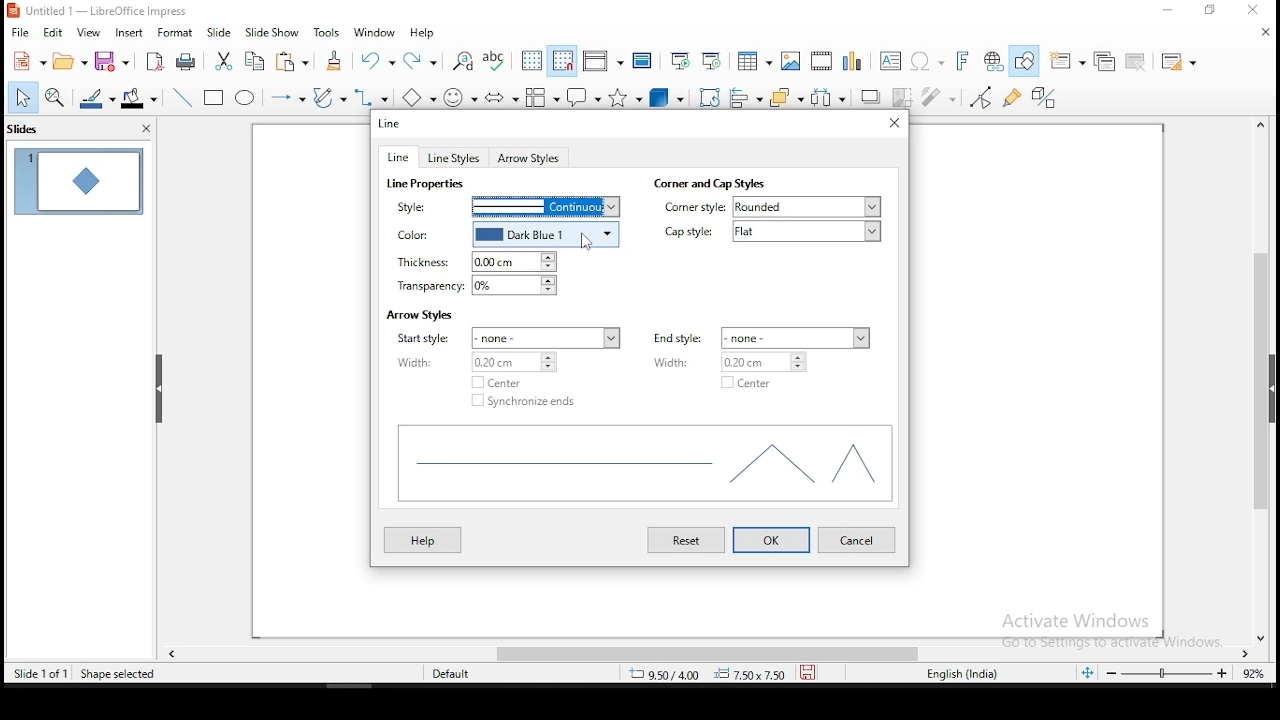 This screenshot has height=720, width=1280. Describe the element at coordinates (426, 288) in the screenshot. I see `transperancy` at that location.